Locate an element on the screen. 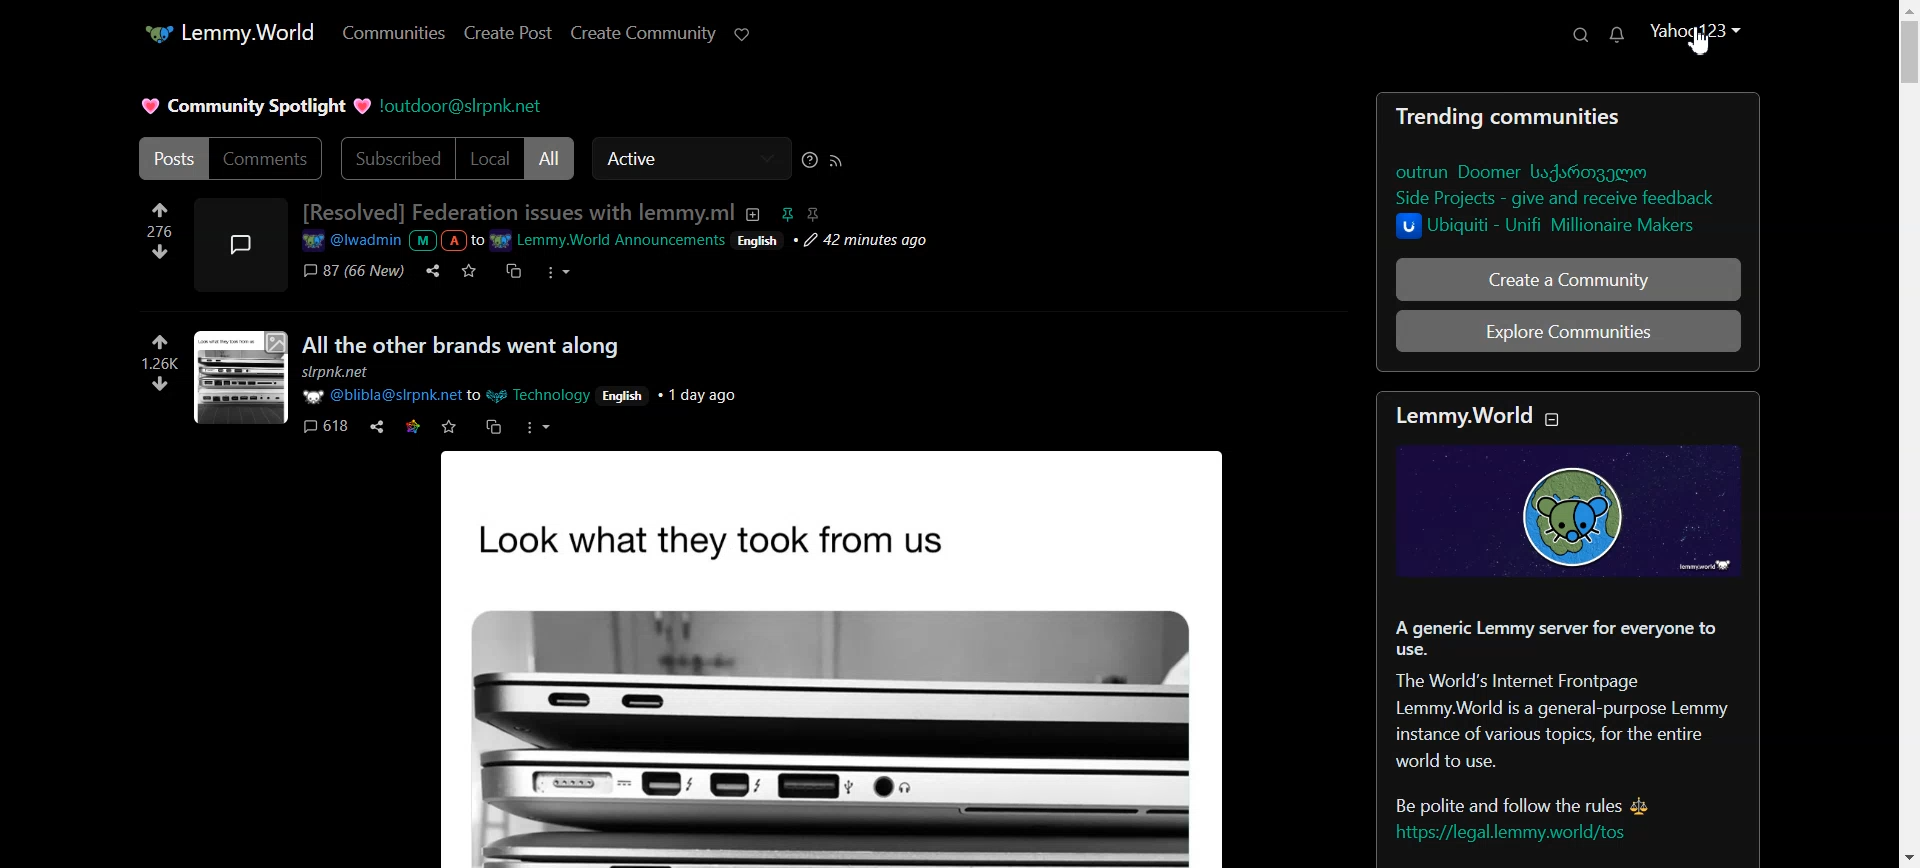  Active is located at coordinates (691, 158).